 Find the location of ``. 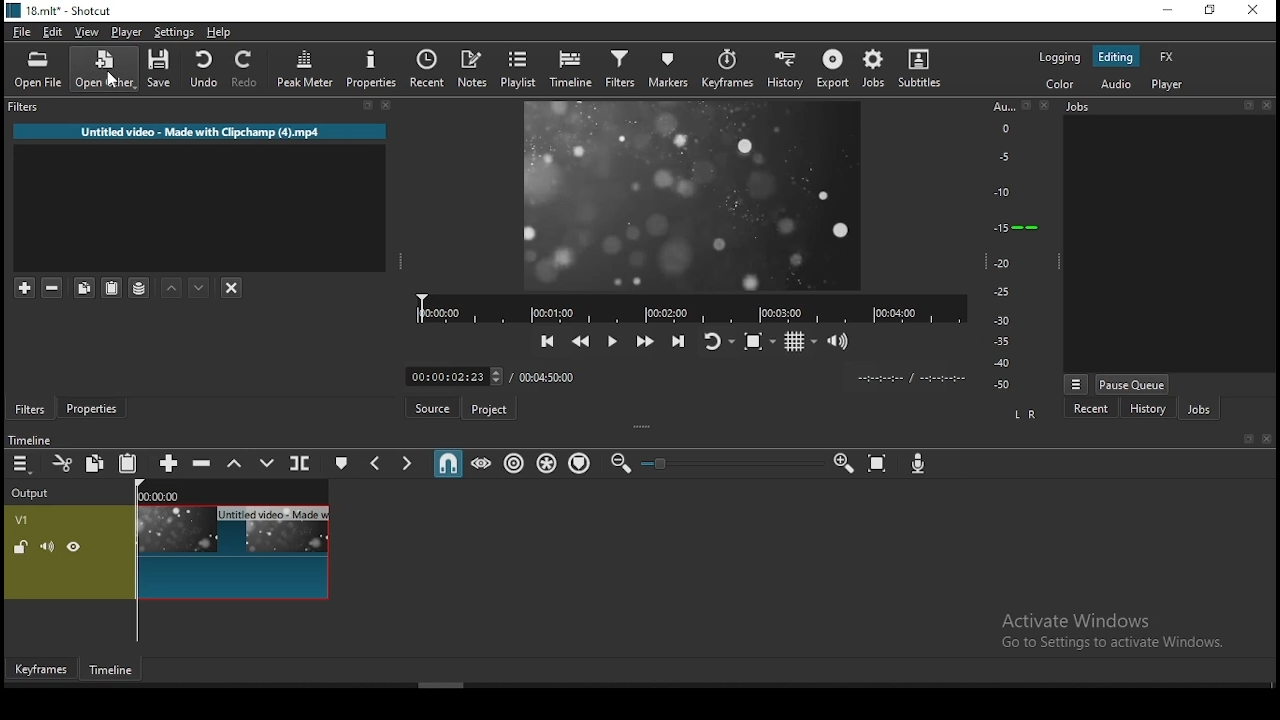

 is located at coordinates (643, 342).